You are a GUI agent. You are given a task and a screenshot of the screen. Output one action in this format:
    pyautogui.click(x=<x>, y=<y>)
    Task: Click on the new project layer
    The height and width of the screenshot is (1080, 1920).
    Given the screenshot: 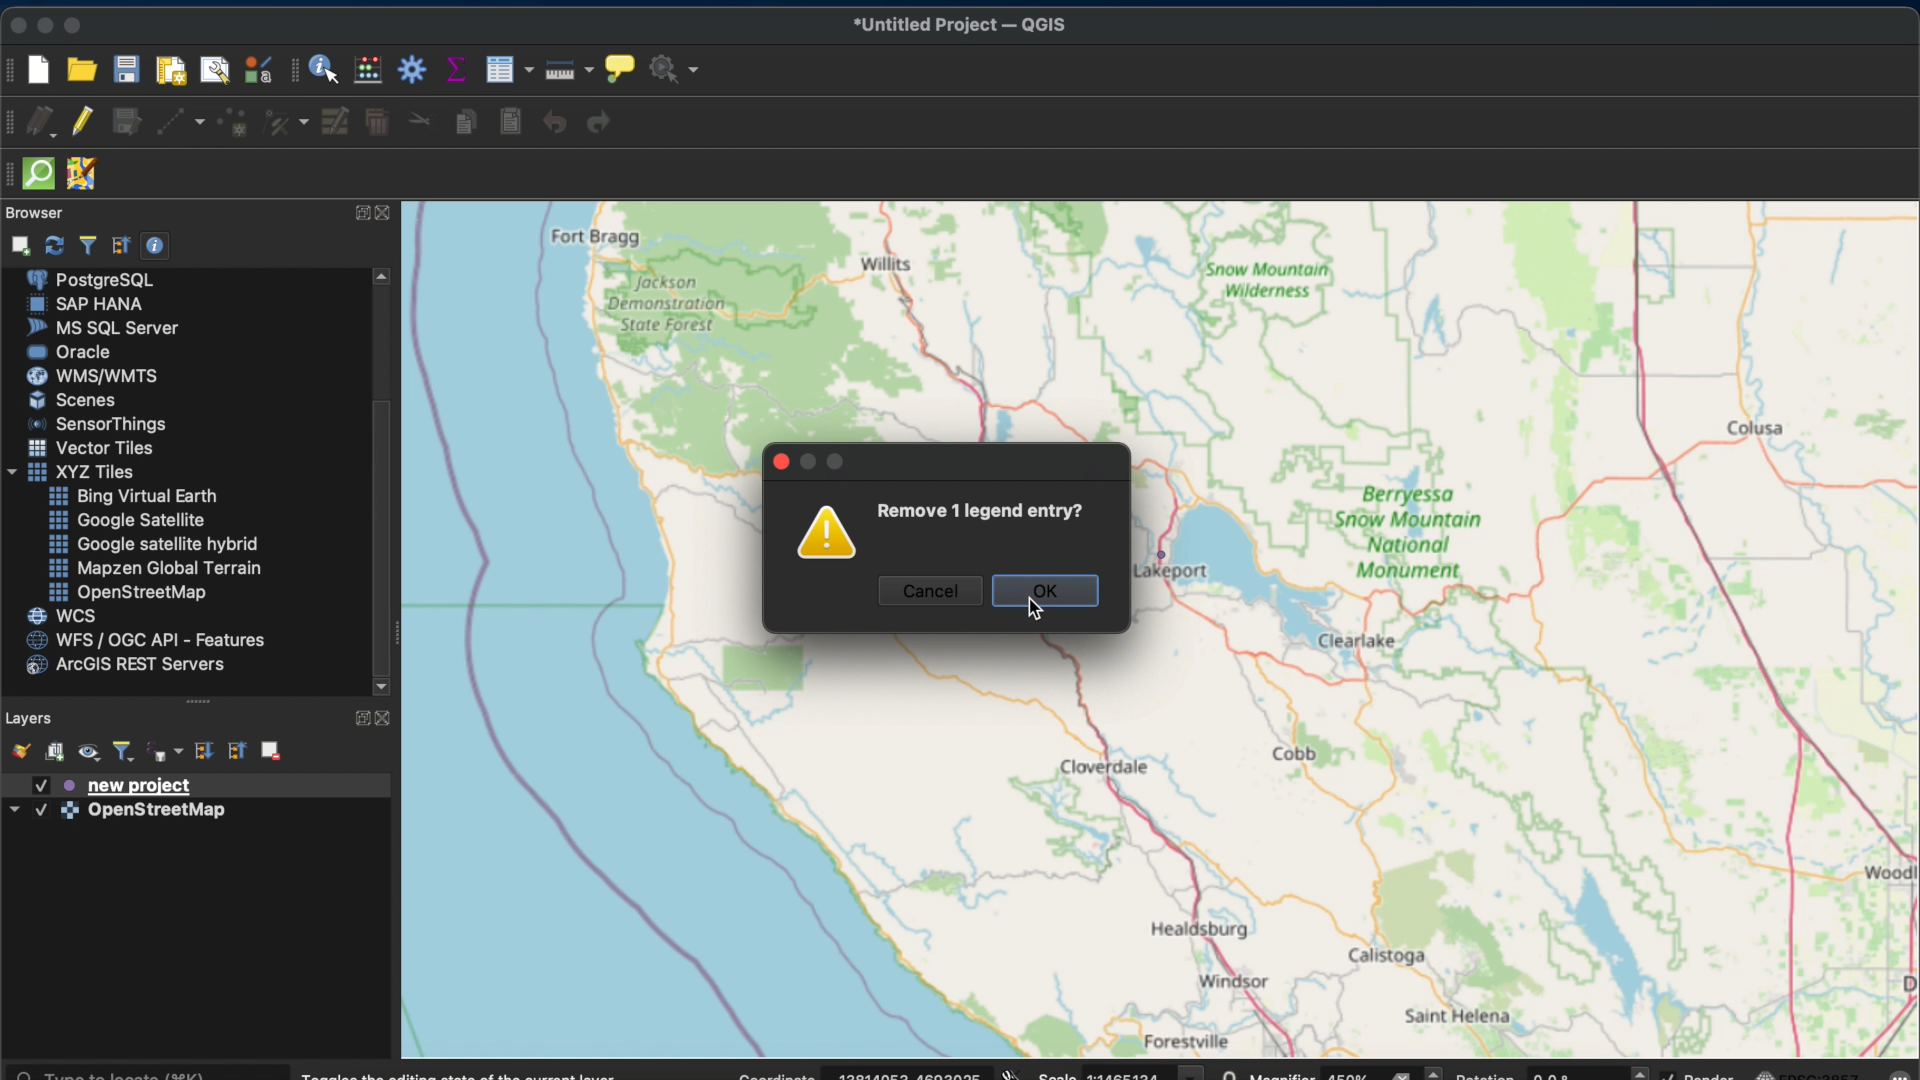 What is the action you would take?
    pyautogui.click(x=110, y=785)
    